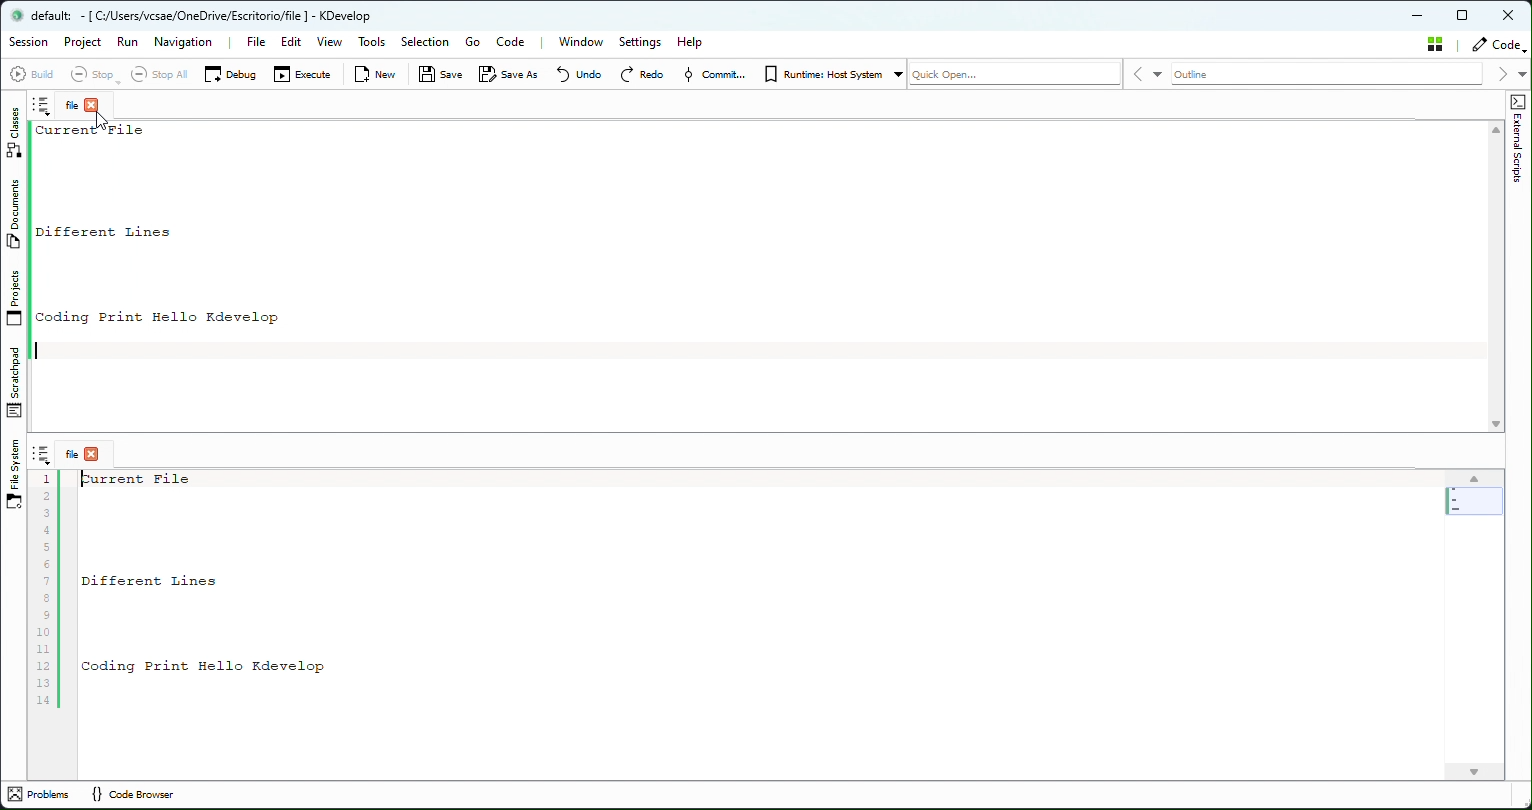  I want to click on Scroll up, so click(1476, 477).